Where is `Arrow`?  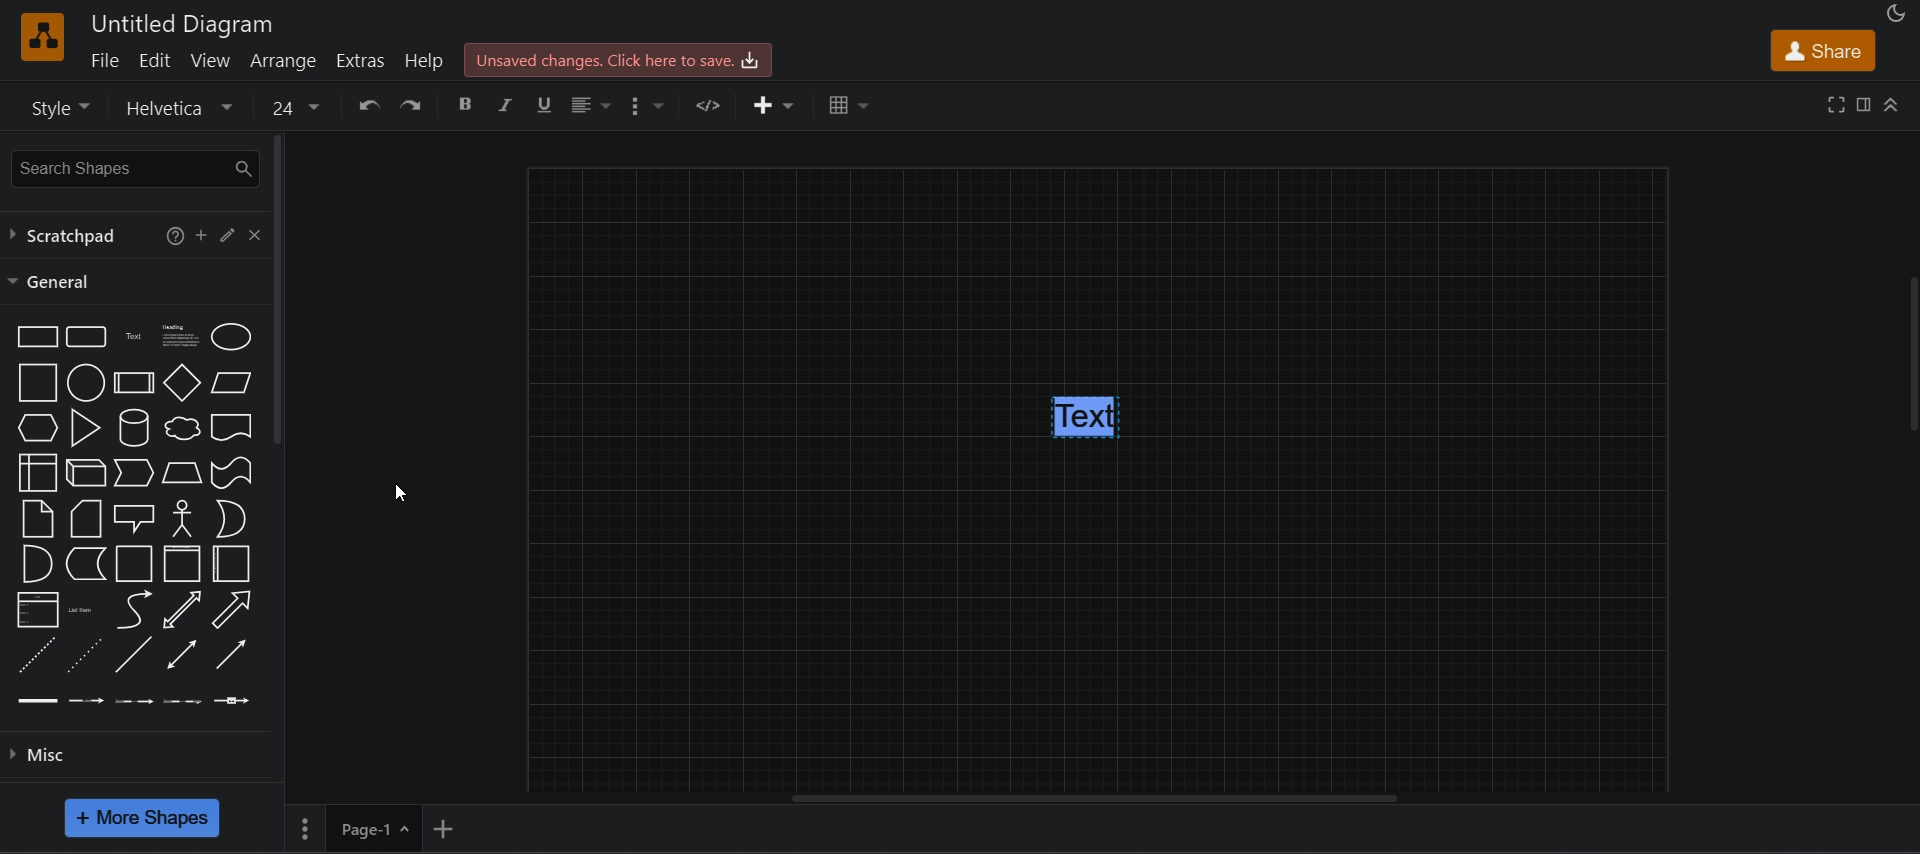
Arrow is located at coordinates (231, 610).